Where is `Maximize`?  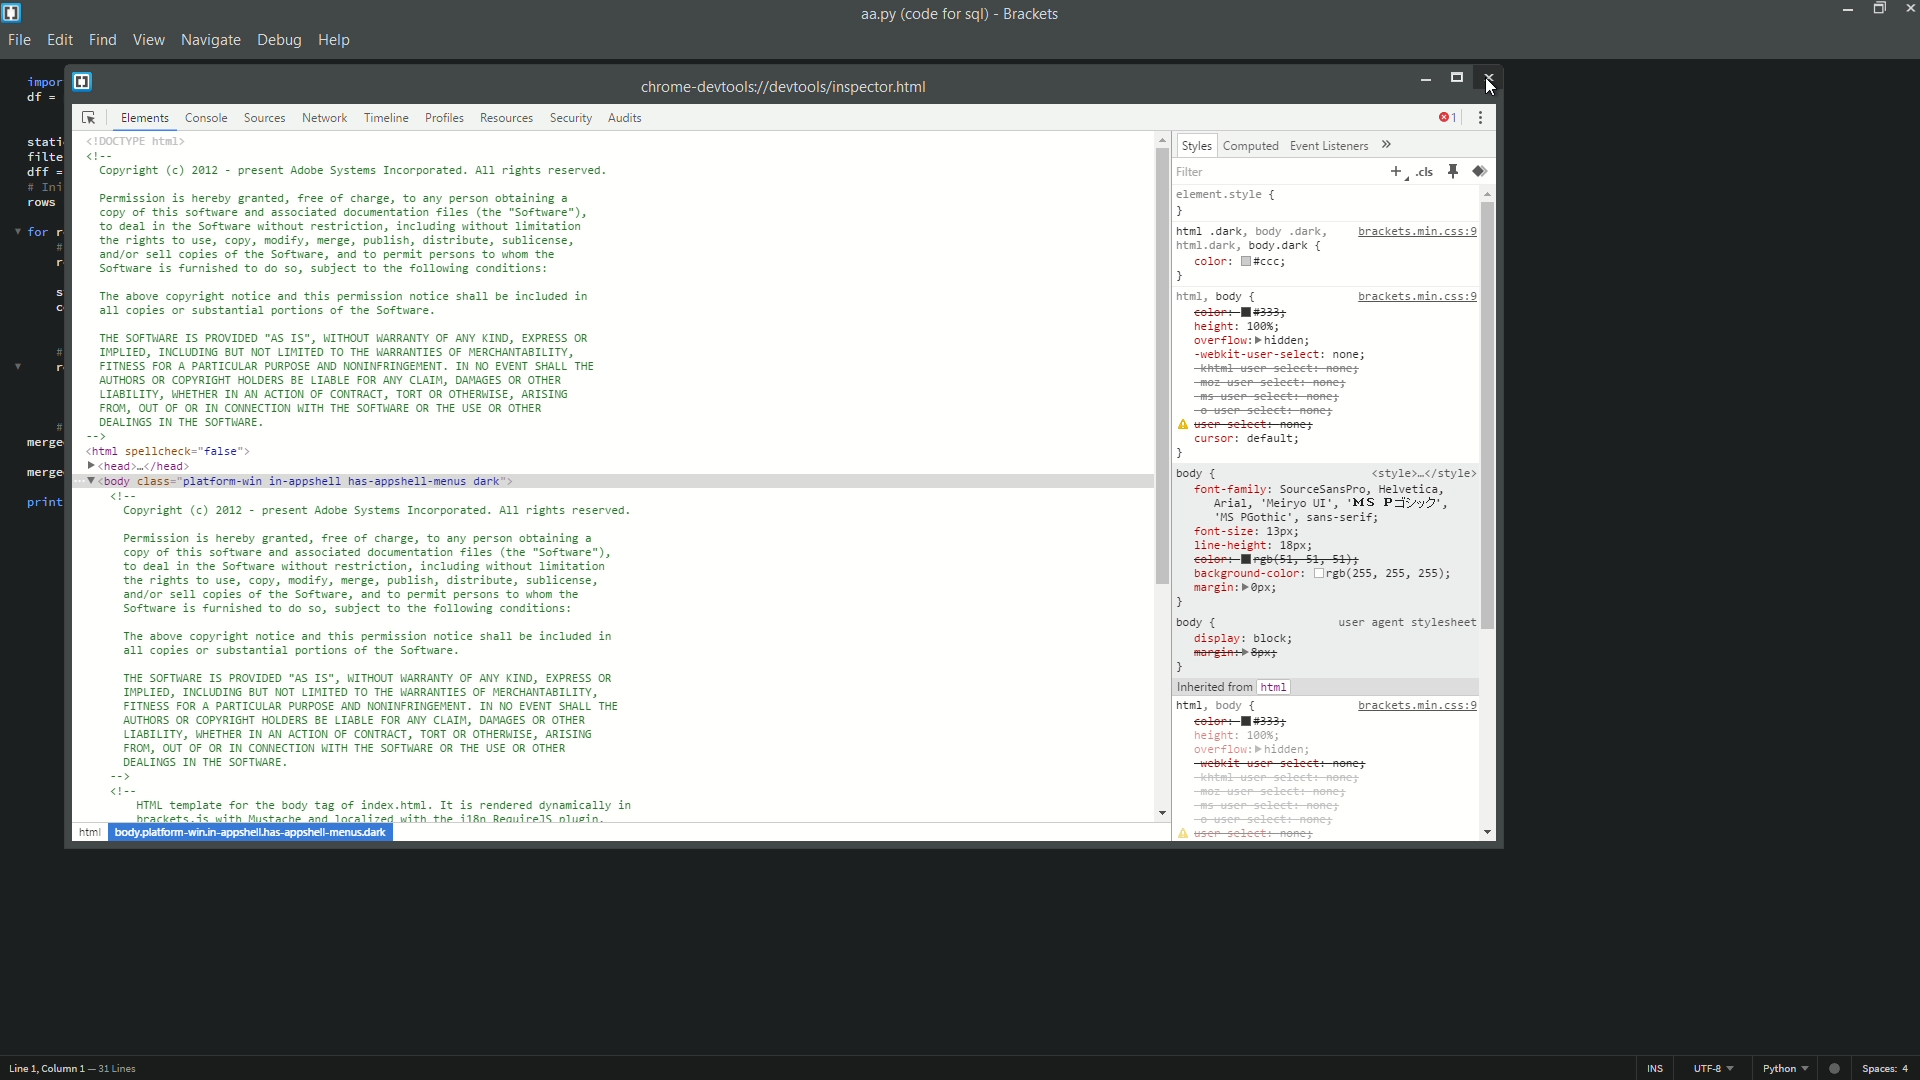
Maximize is located at coordinates (1456, 80).